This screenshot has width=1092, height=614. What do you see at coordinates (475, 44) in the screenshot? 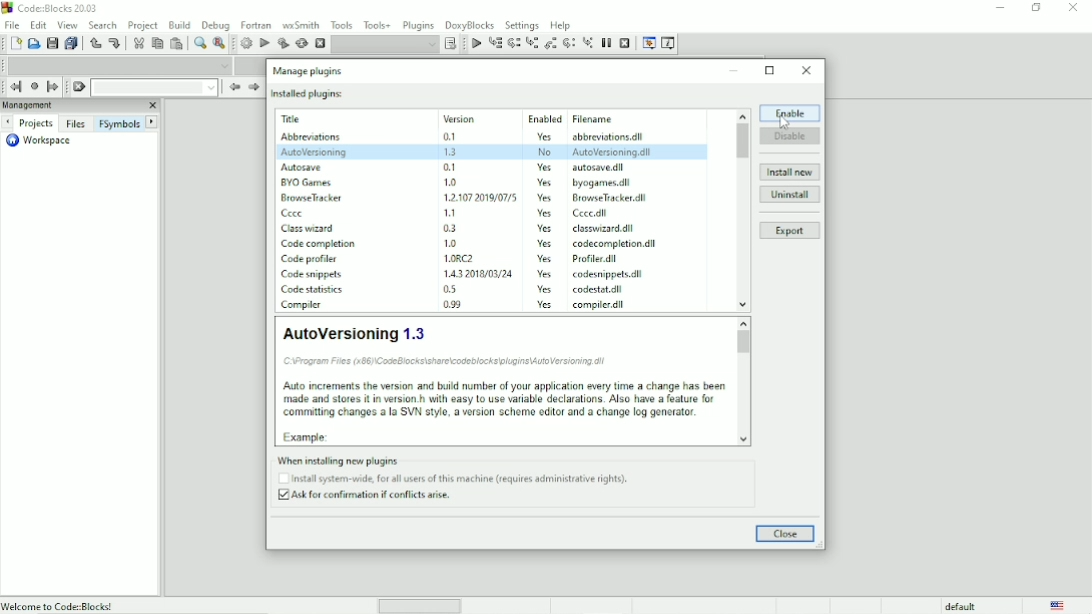
I see `Debug/Continue` at bounding box center [475, 44].